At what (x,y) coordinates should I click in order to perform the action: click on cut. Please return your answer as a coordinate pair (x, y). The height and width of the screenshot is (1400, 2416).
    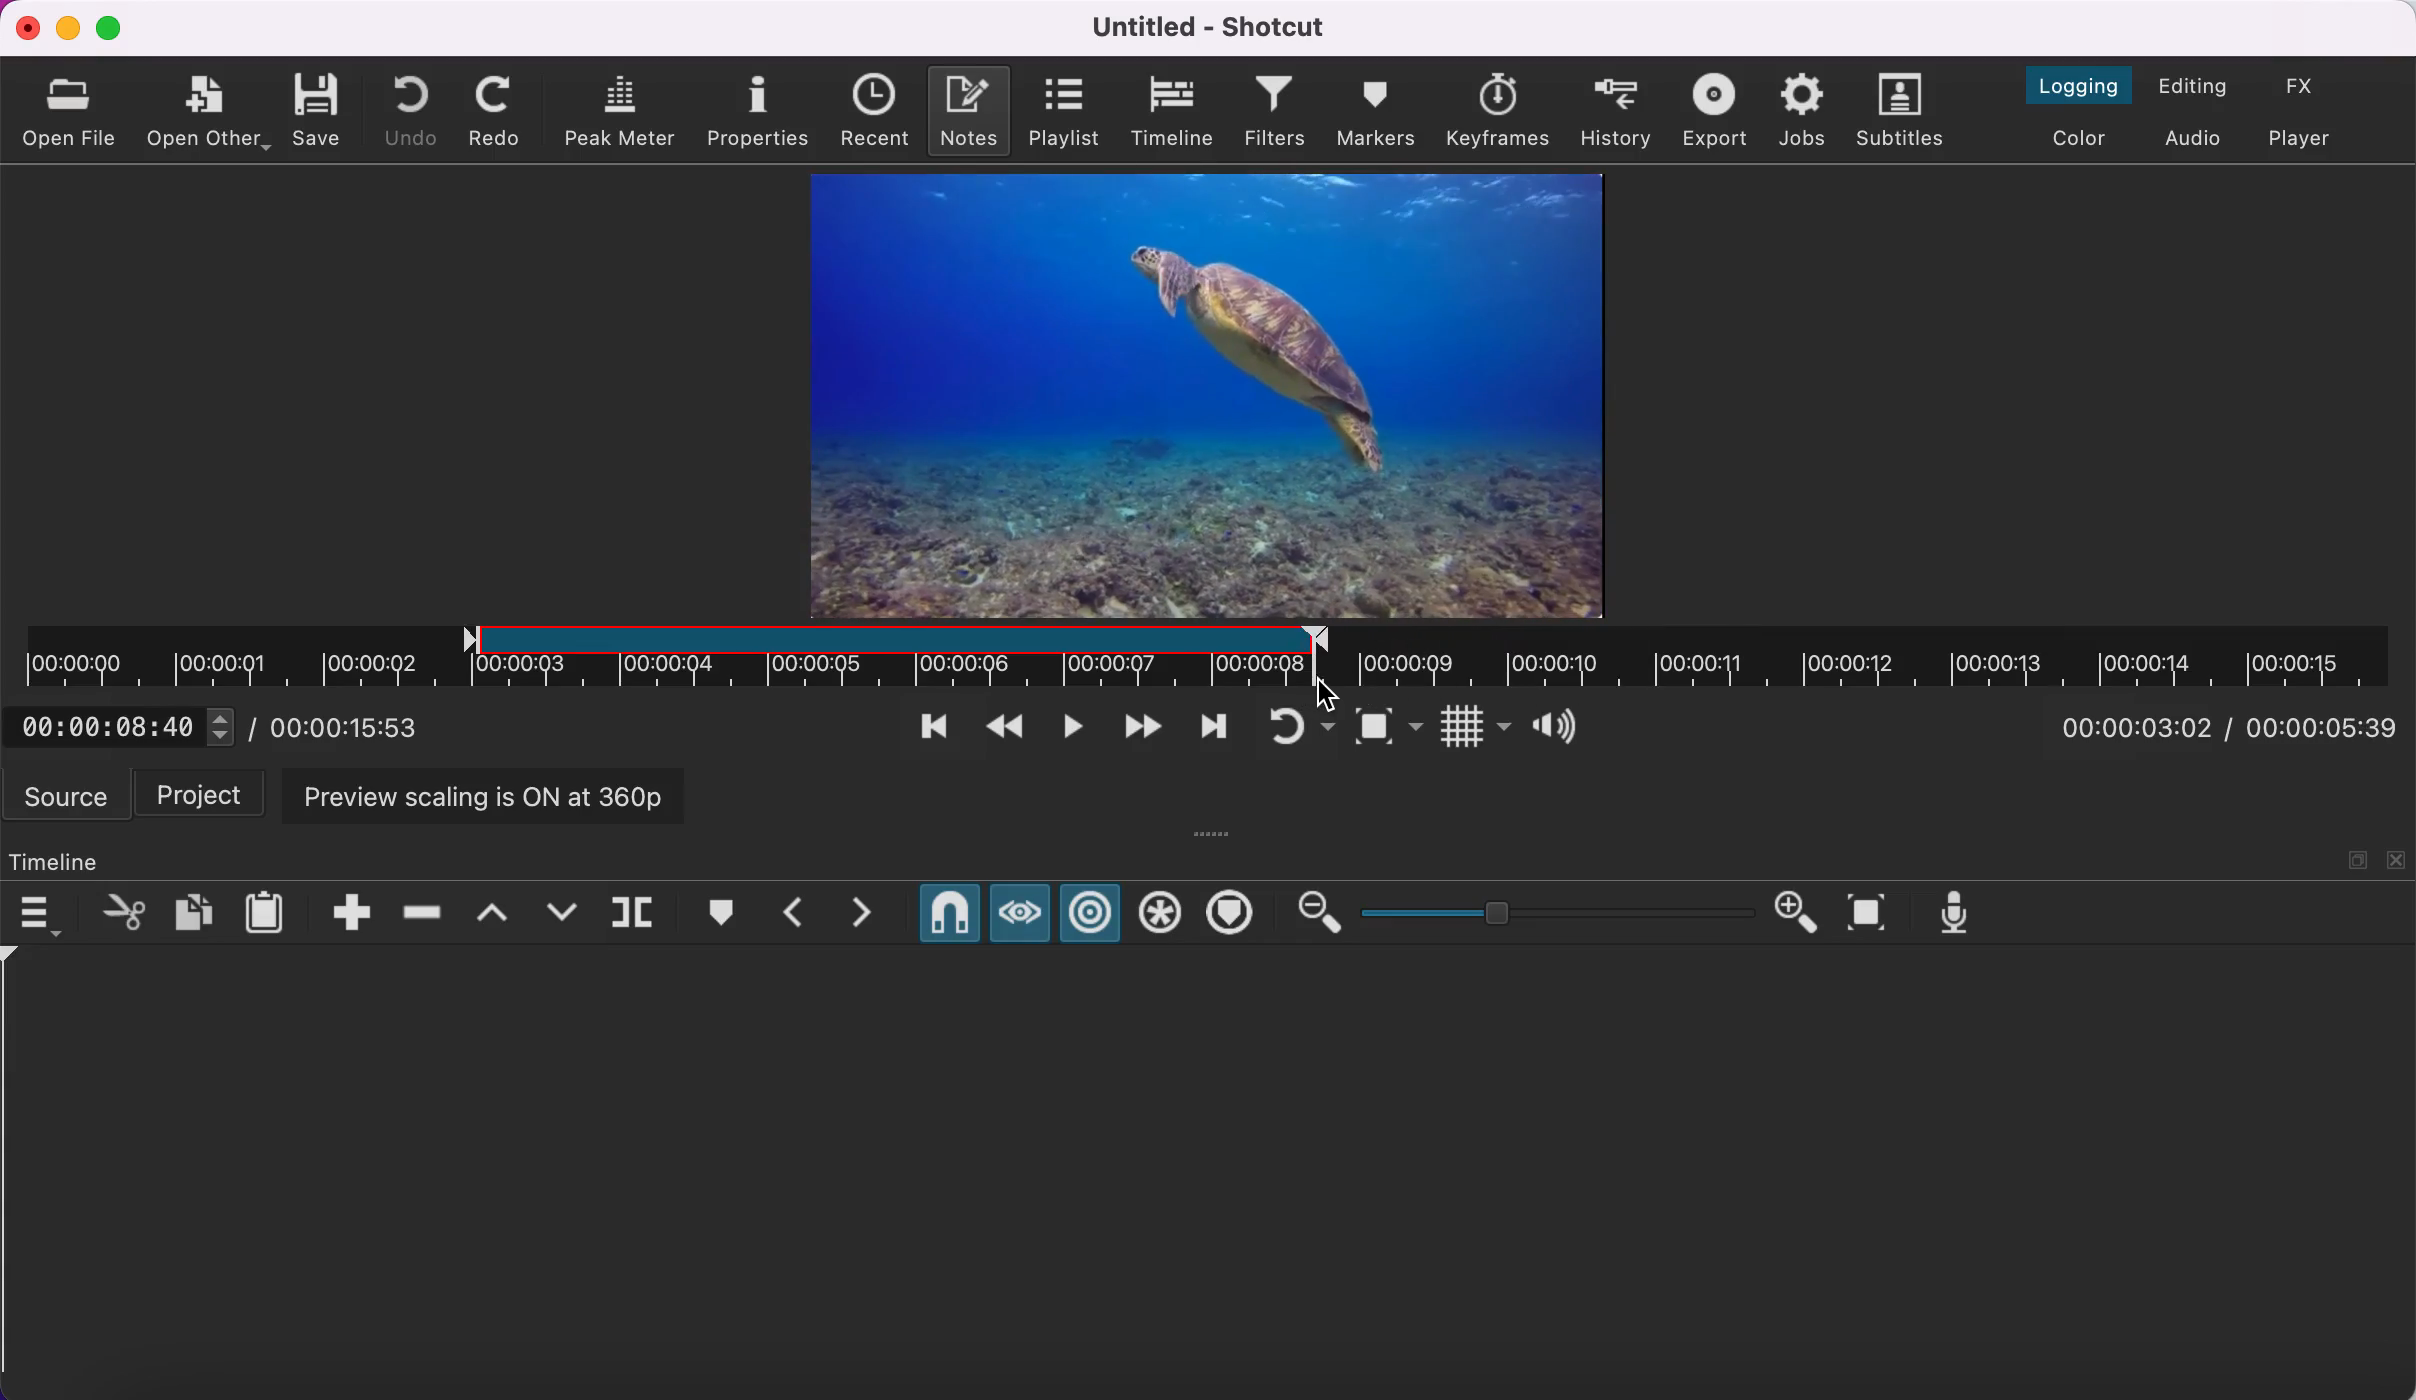
    Looking at the image, I should click on (119, 909).